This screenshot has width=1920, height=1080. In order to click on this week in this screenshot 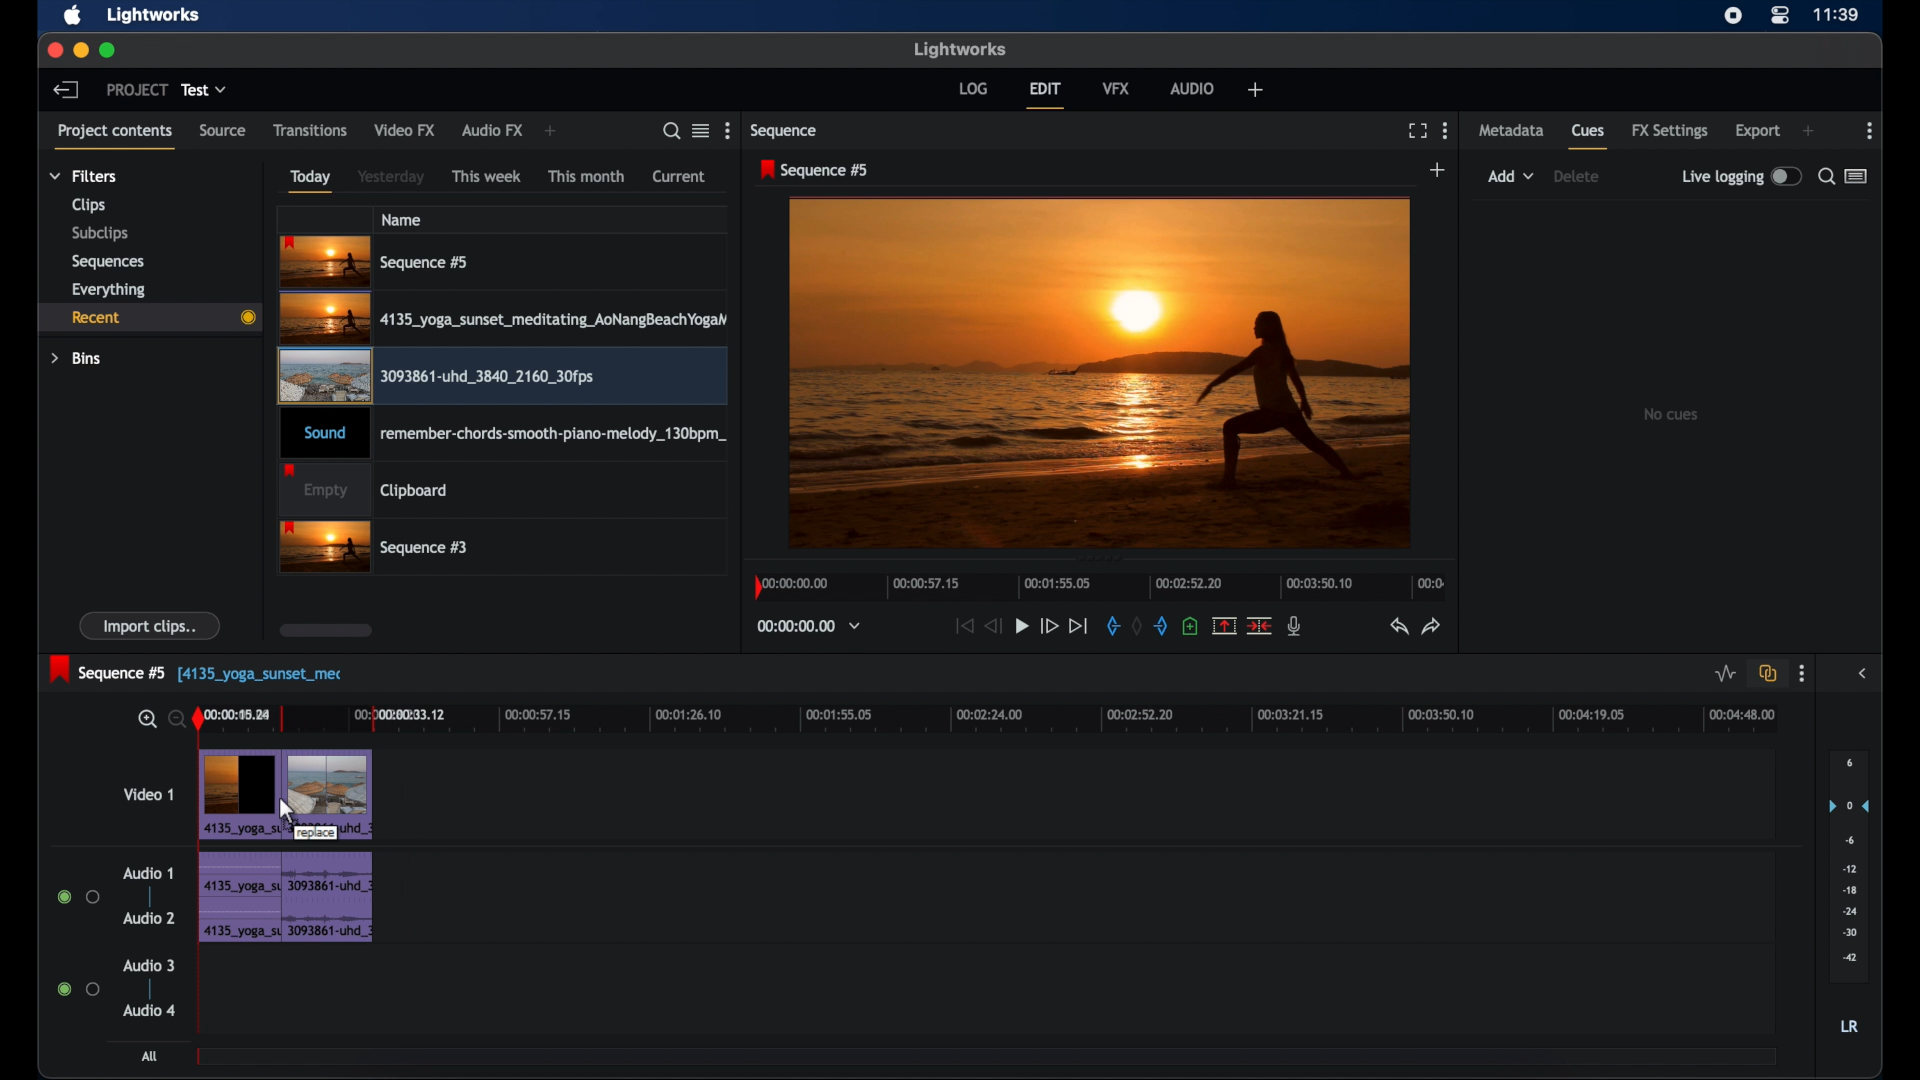, I will do `click(487, 177)`.